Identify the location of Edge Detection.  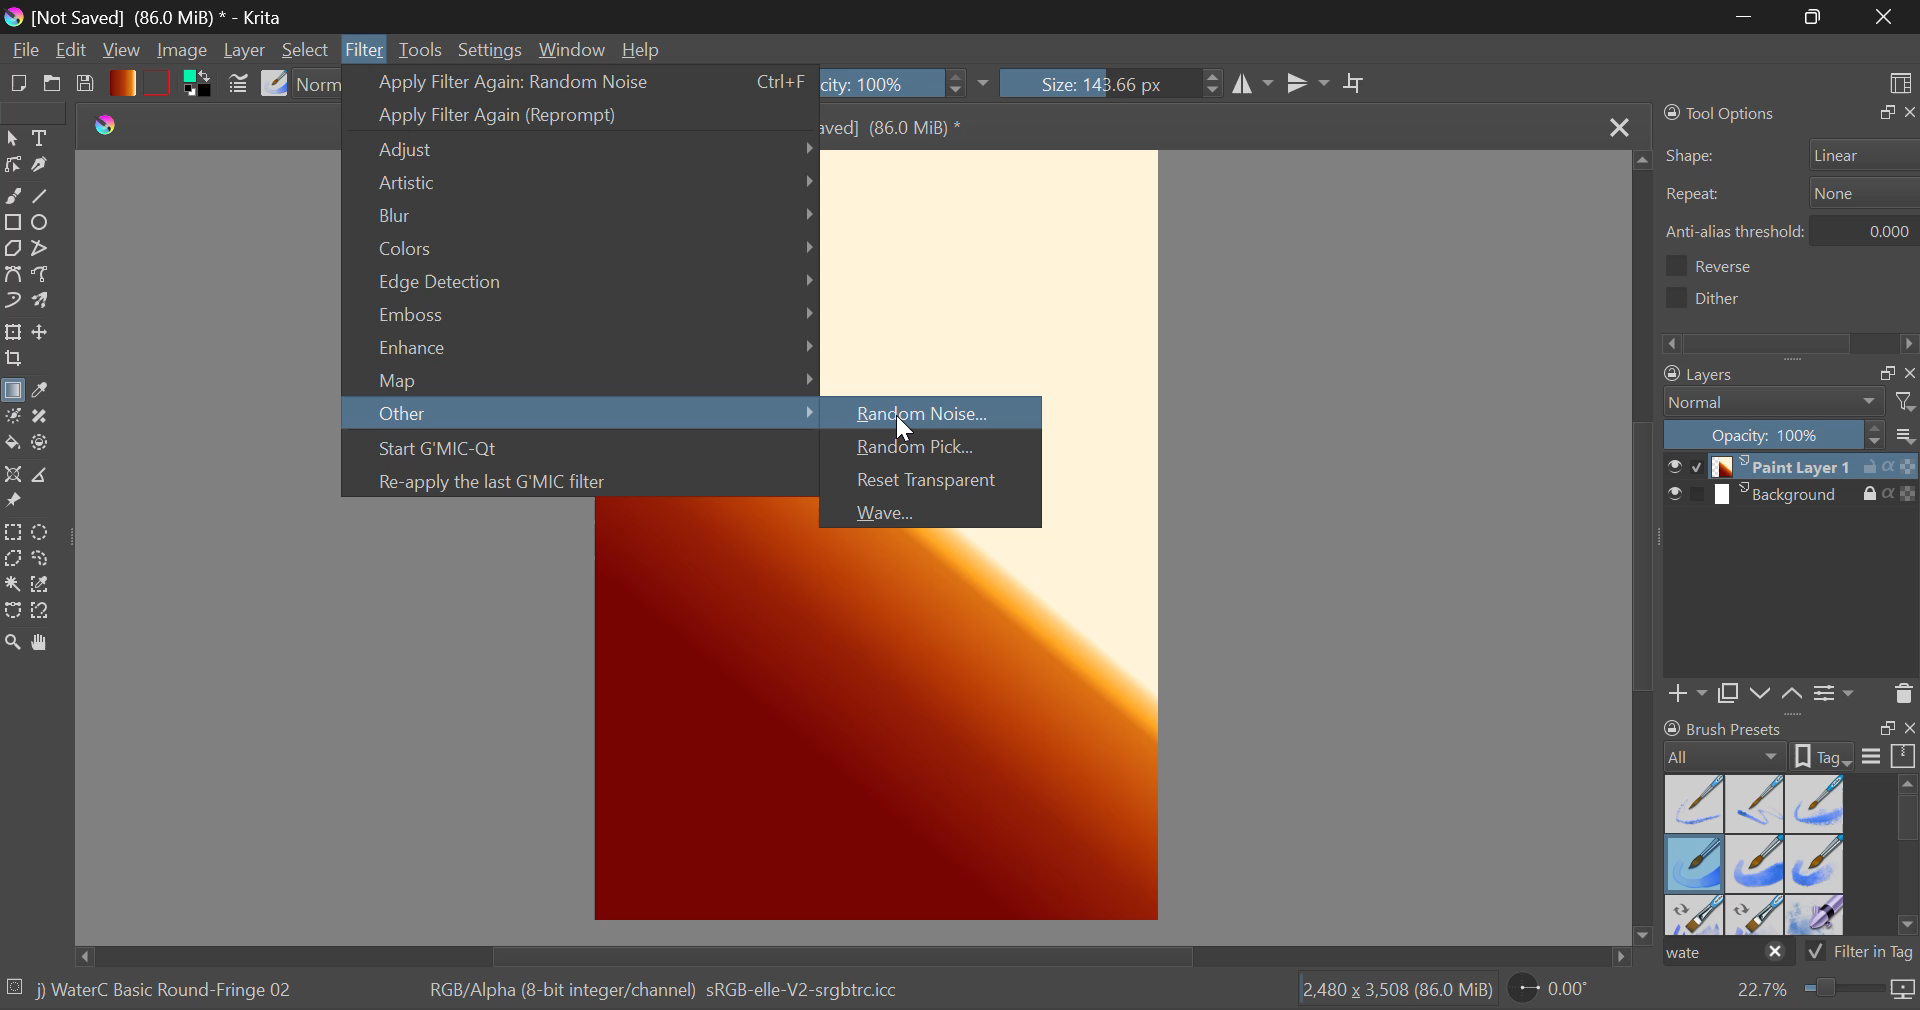
(580, 284).